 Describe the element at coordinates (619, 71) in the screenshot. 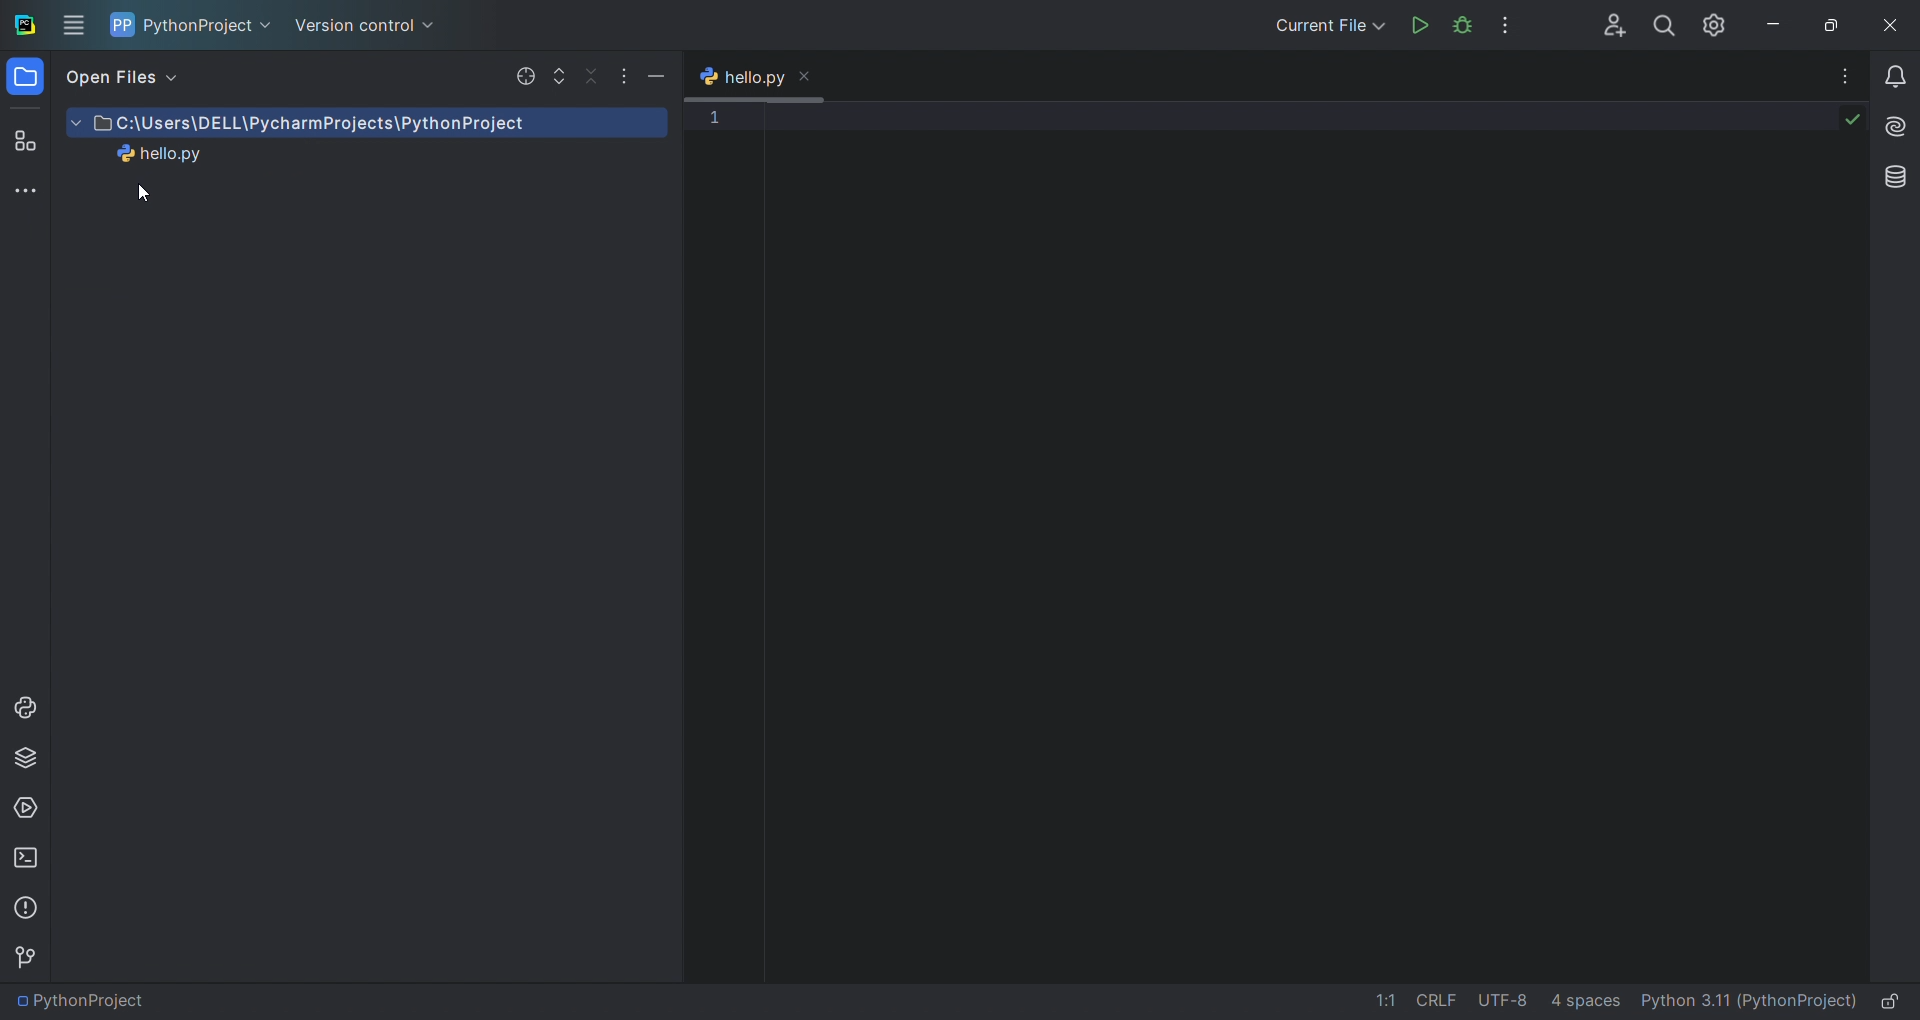

I see `options` at that location.